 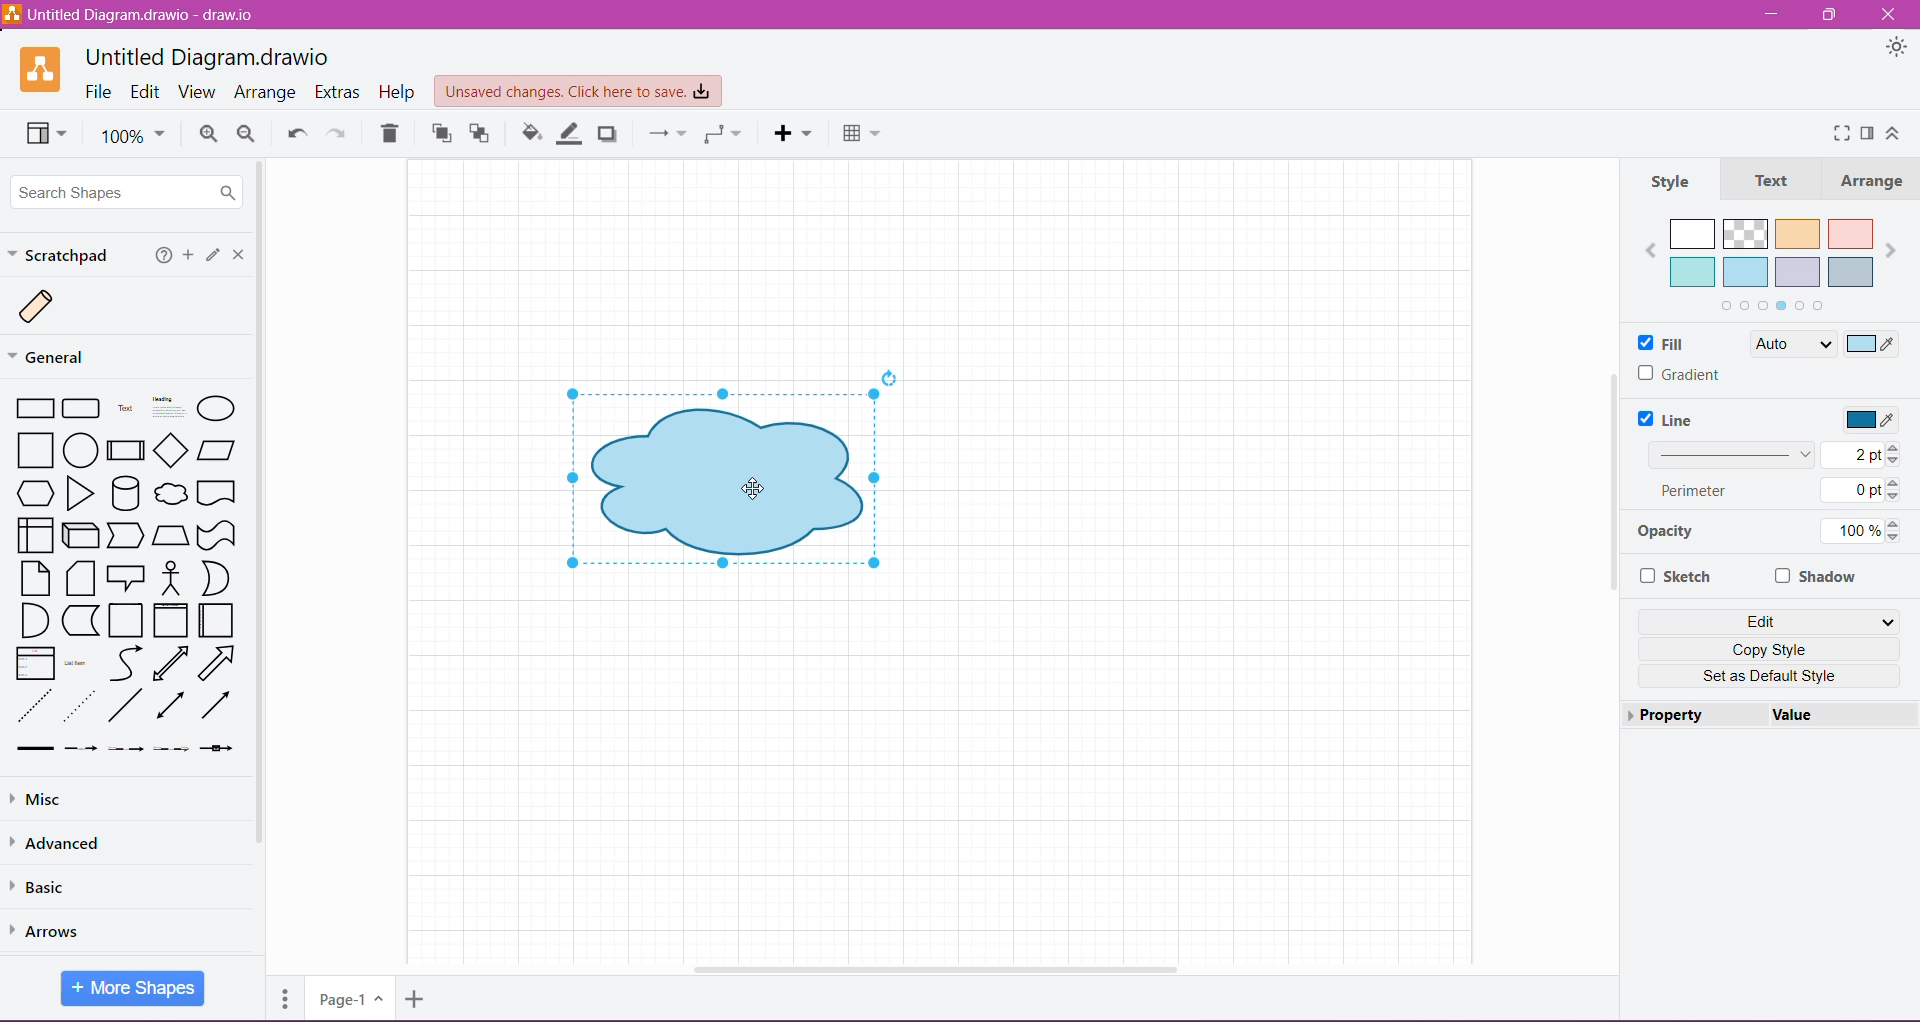 What do you see at coordinates (1873, 421) in the screenshot?
I see `Select Line Color` at bounding box center [1873, 421].